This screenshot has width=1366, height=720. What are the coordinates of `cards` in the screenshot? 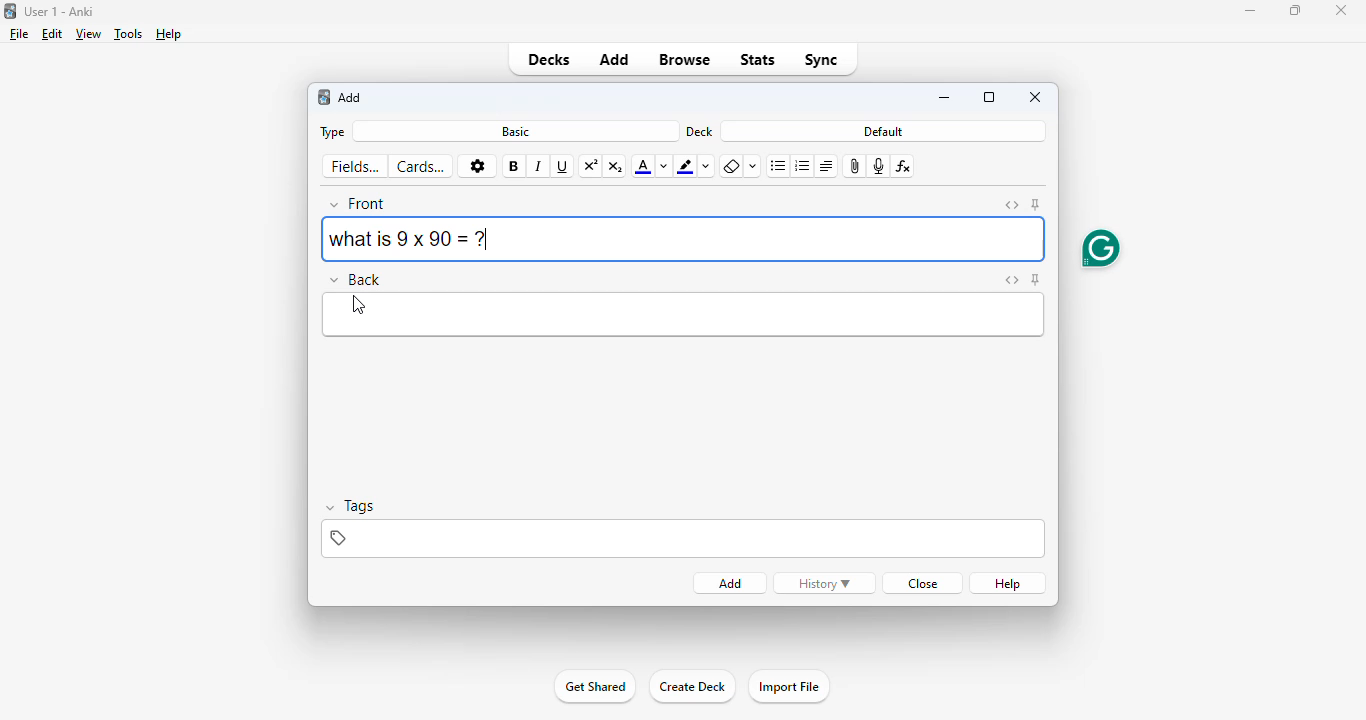 It's located at (421, 166).